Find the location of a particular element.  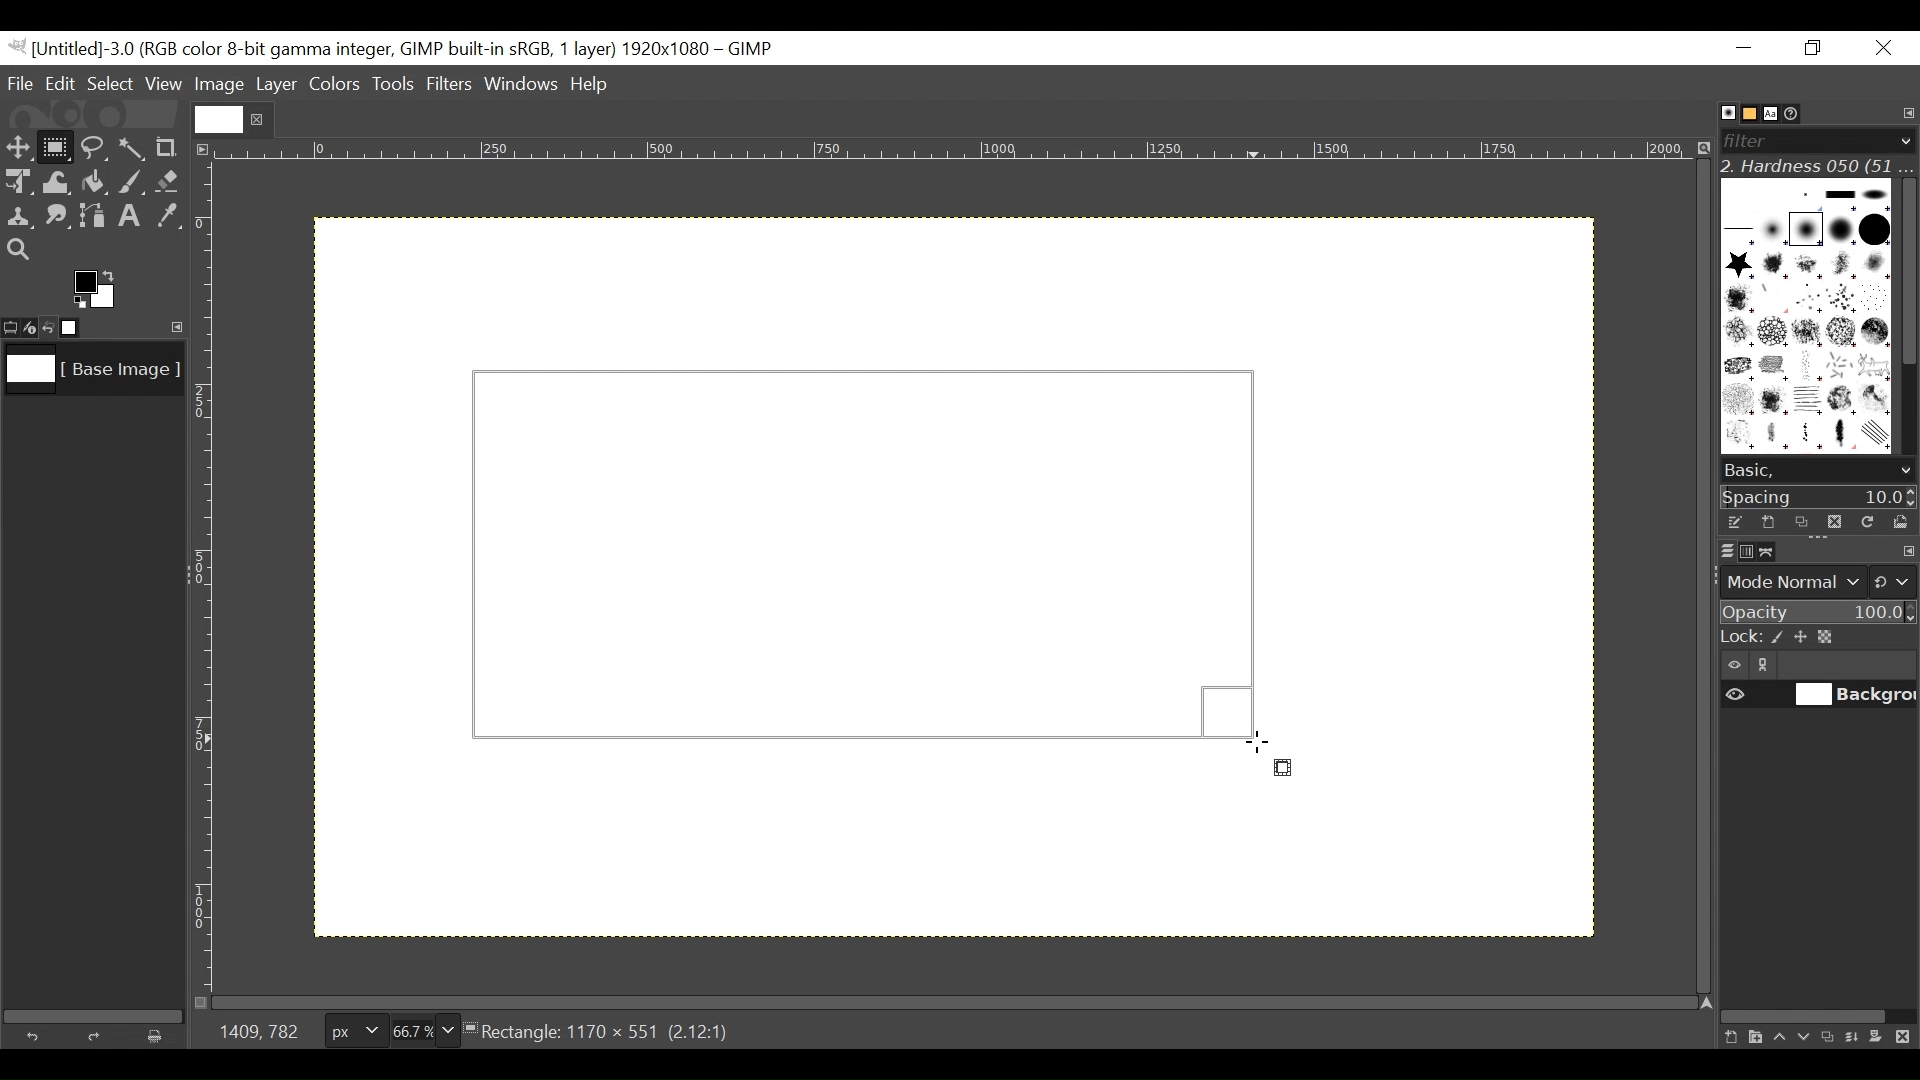

Duplicate this layer is located at coordinates (1831, 1037).